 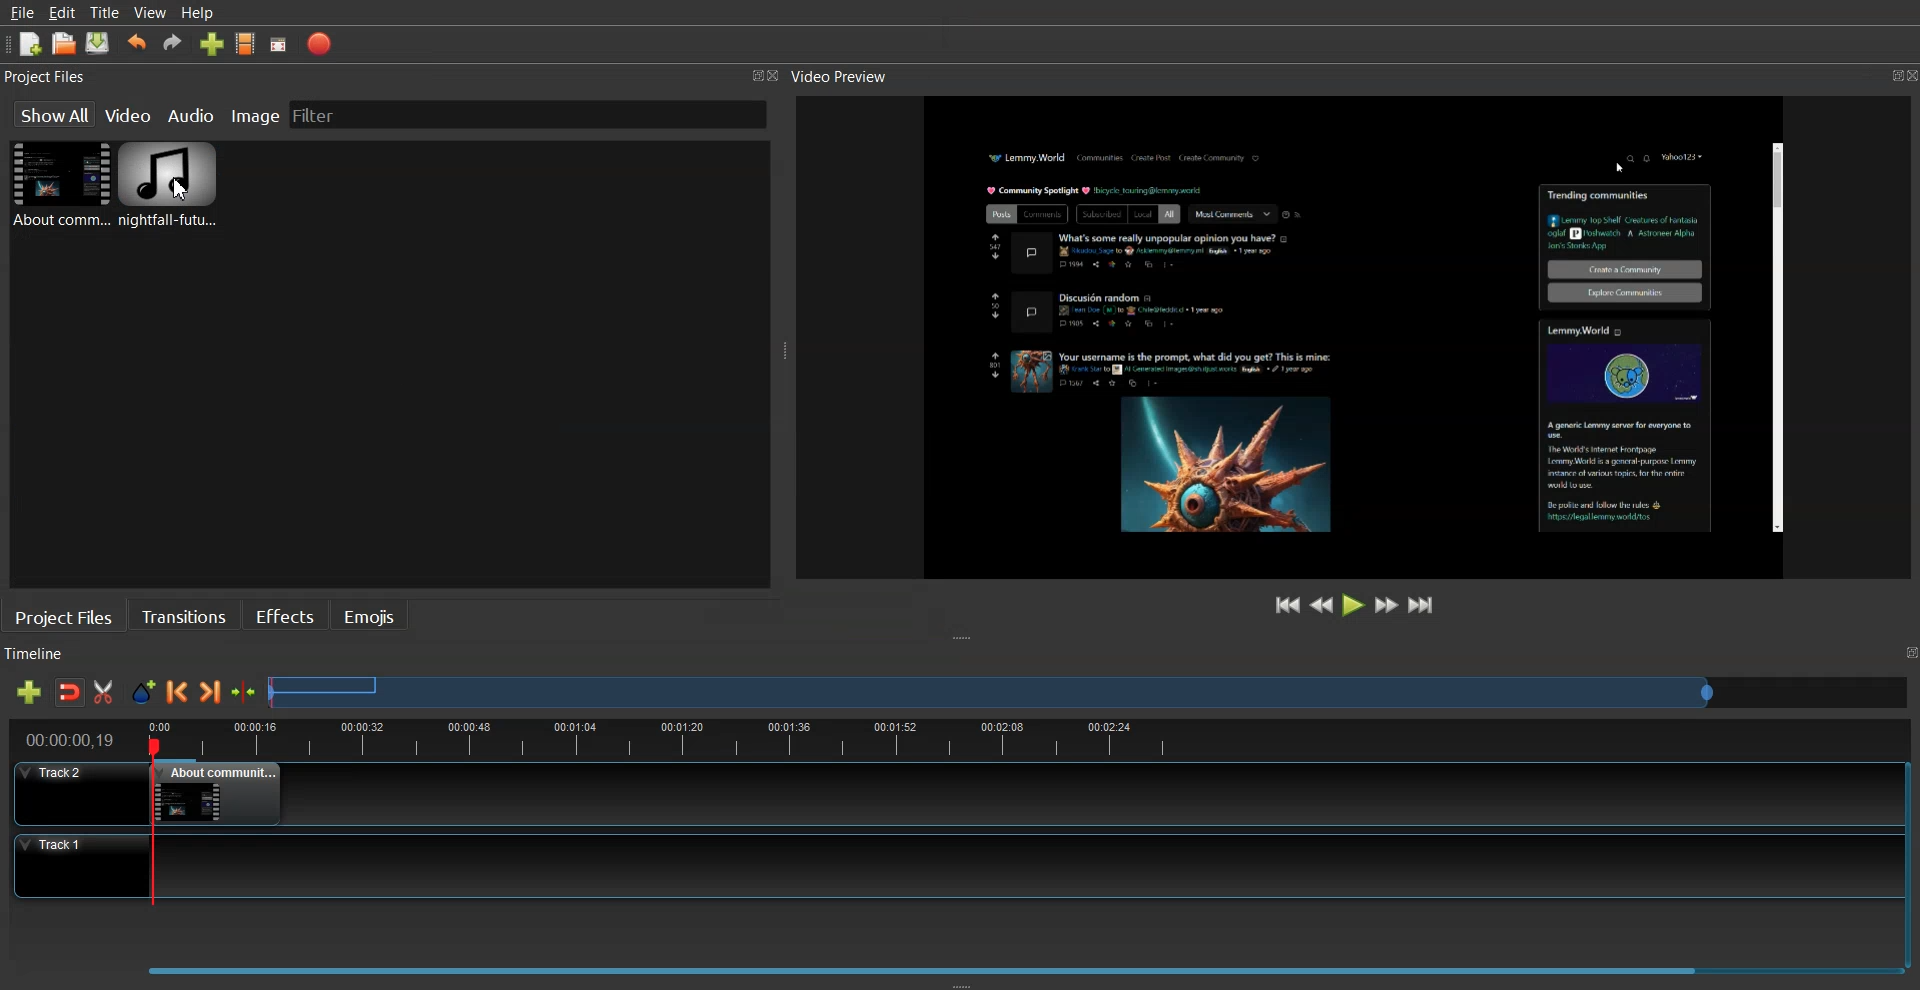 I want to click on Fast Forward, so click(x=1387, y=604).